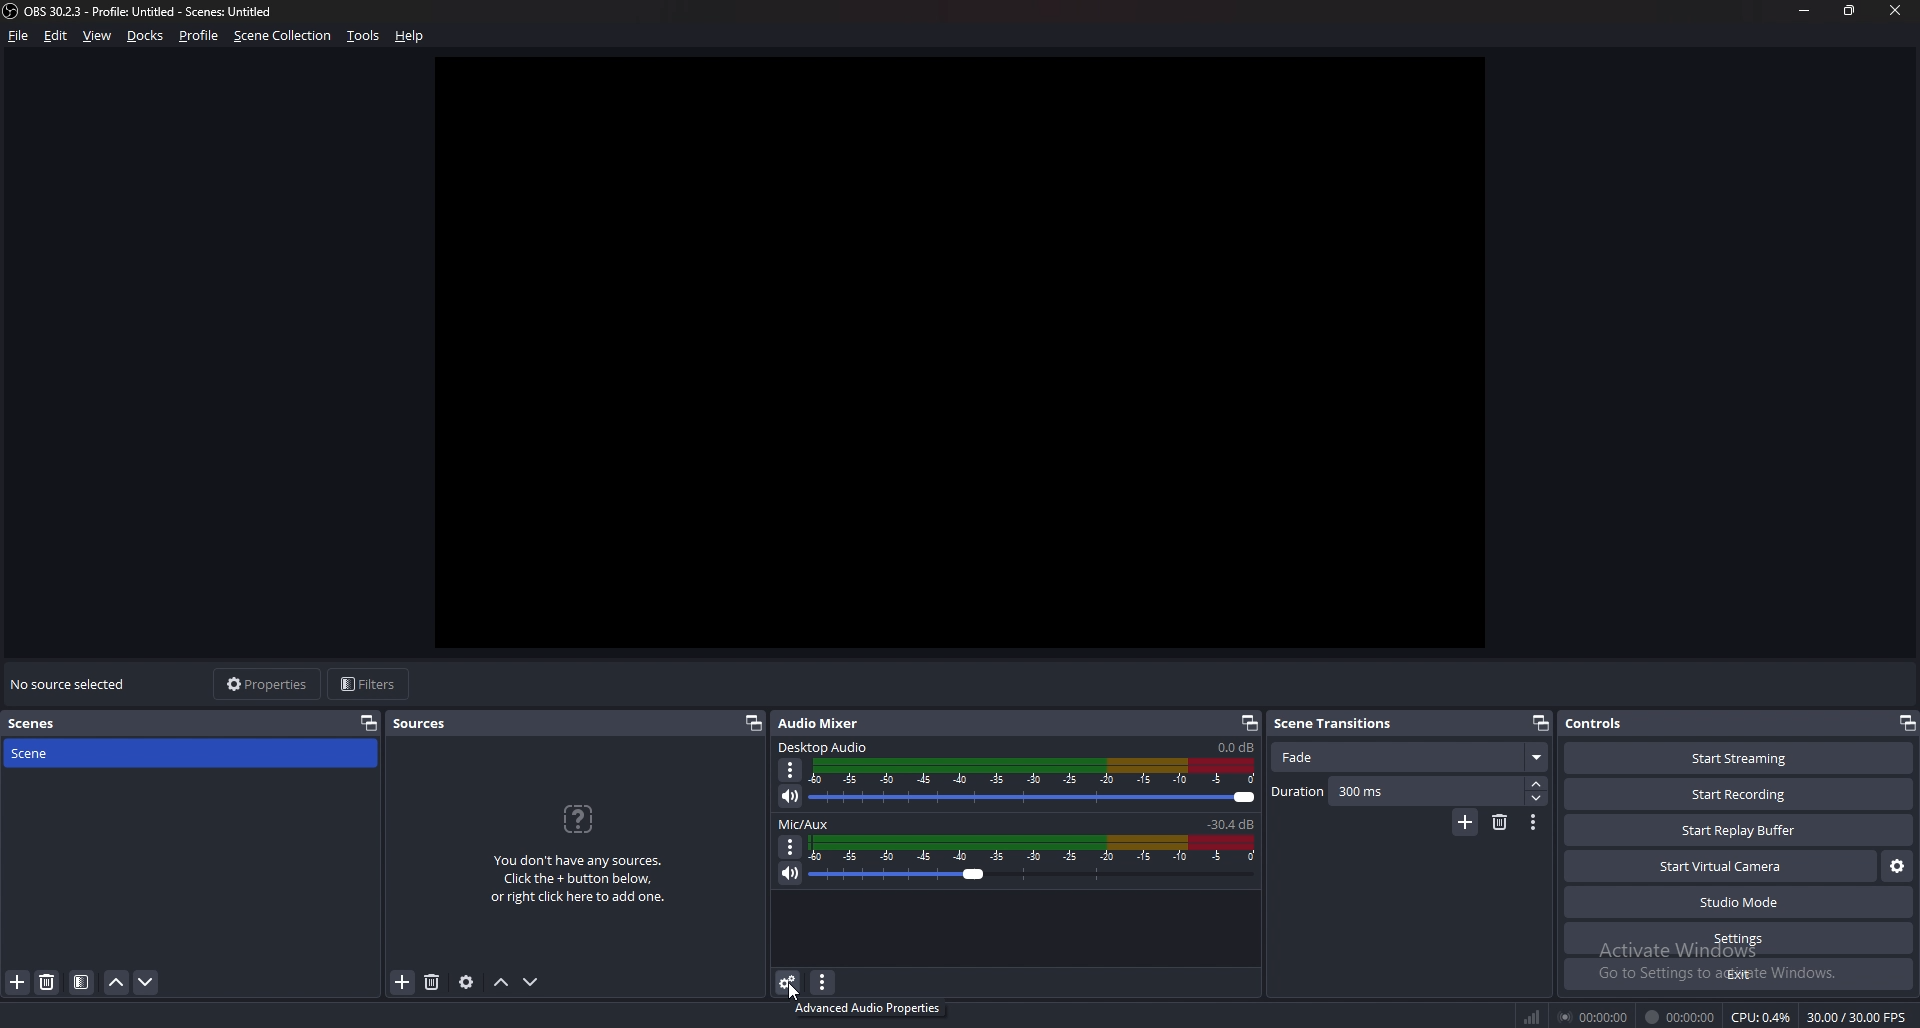  Describe the element at coordinates (1594, 1016) in the screenshot. I see `00:00:00` at that location.